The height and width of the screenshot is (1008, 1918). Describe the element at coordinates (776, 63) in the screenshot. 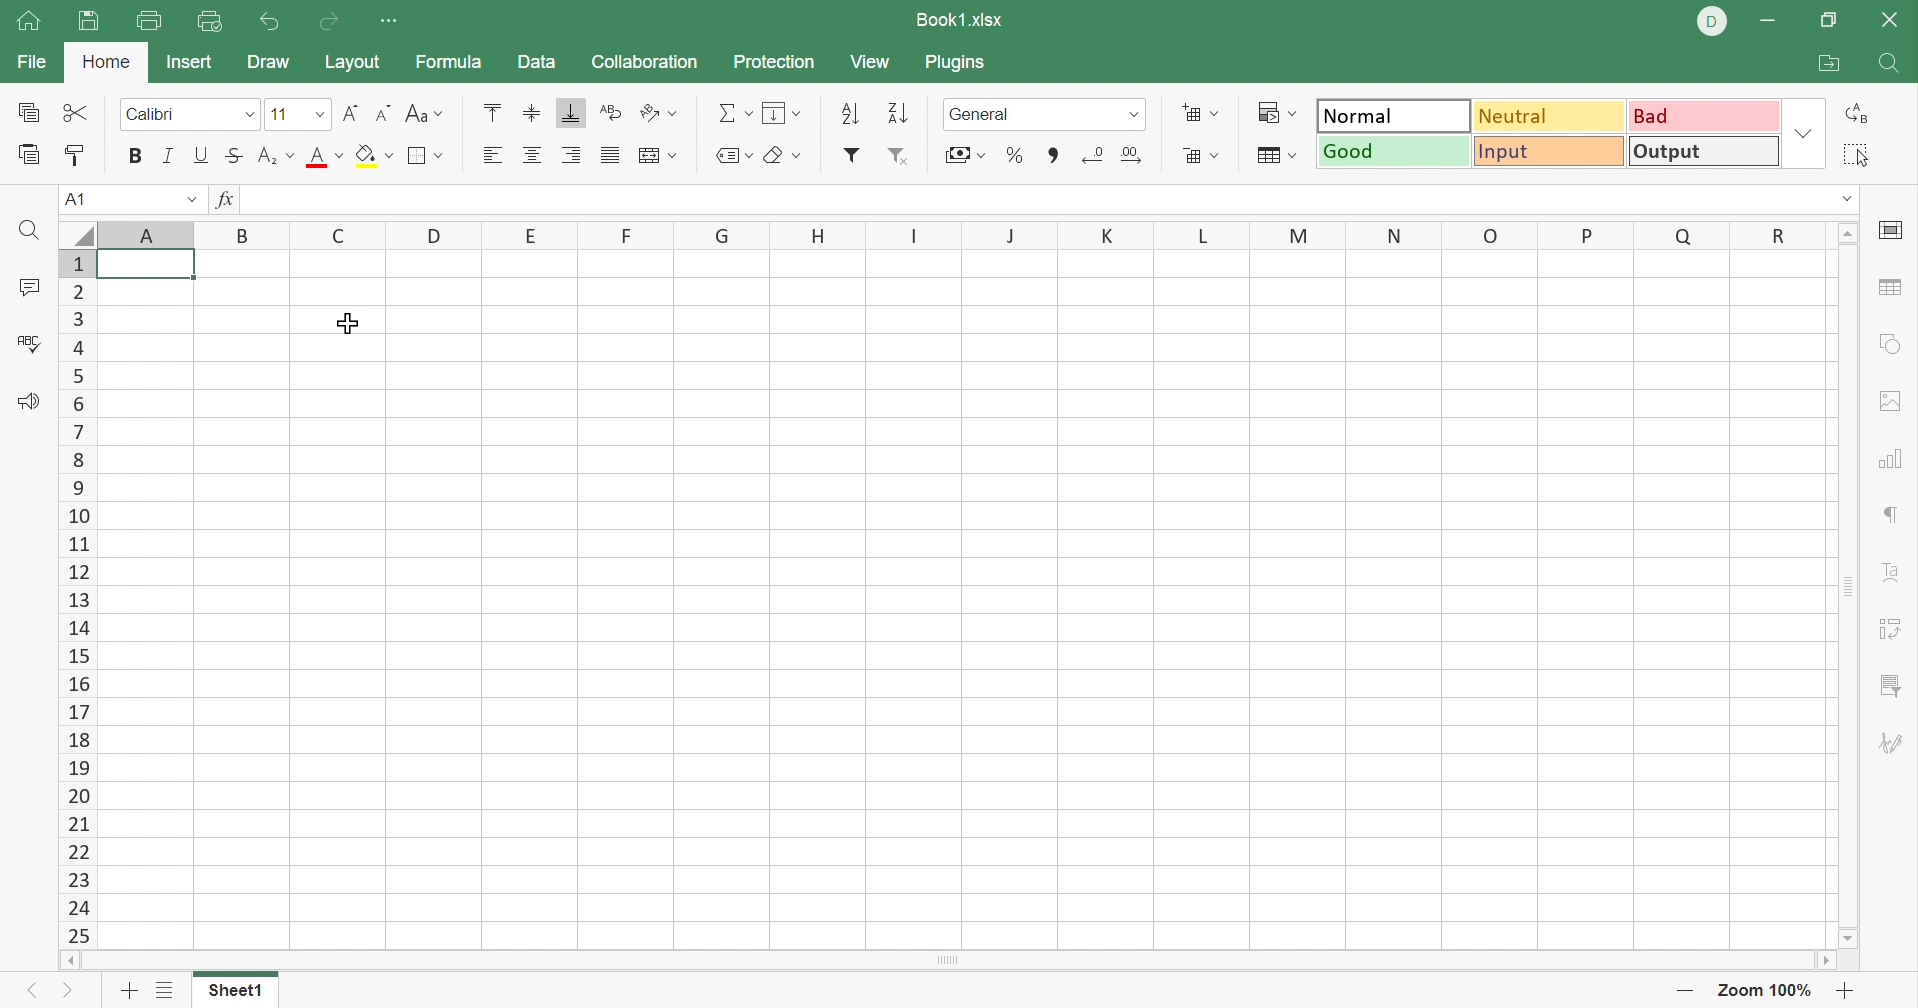

I see `Protection` at that location.